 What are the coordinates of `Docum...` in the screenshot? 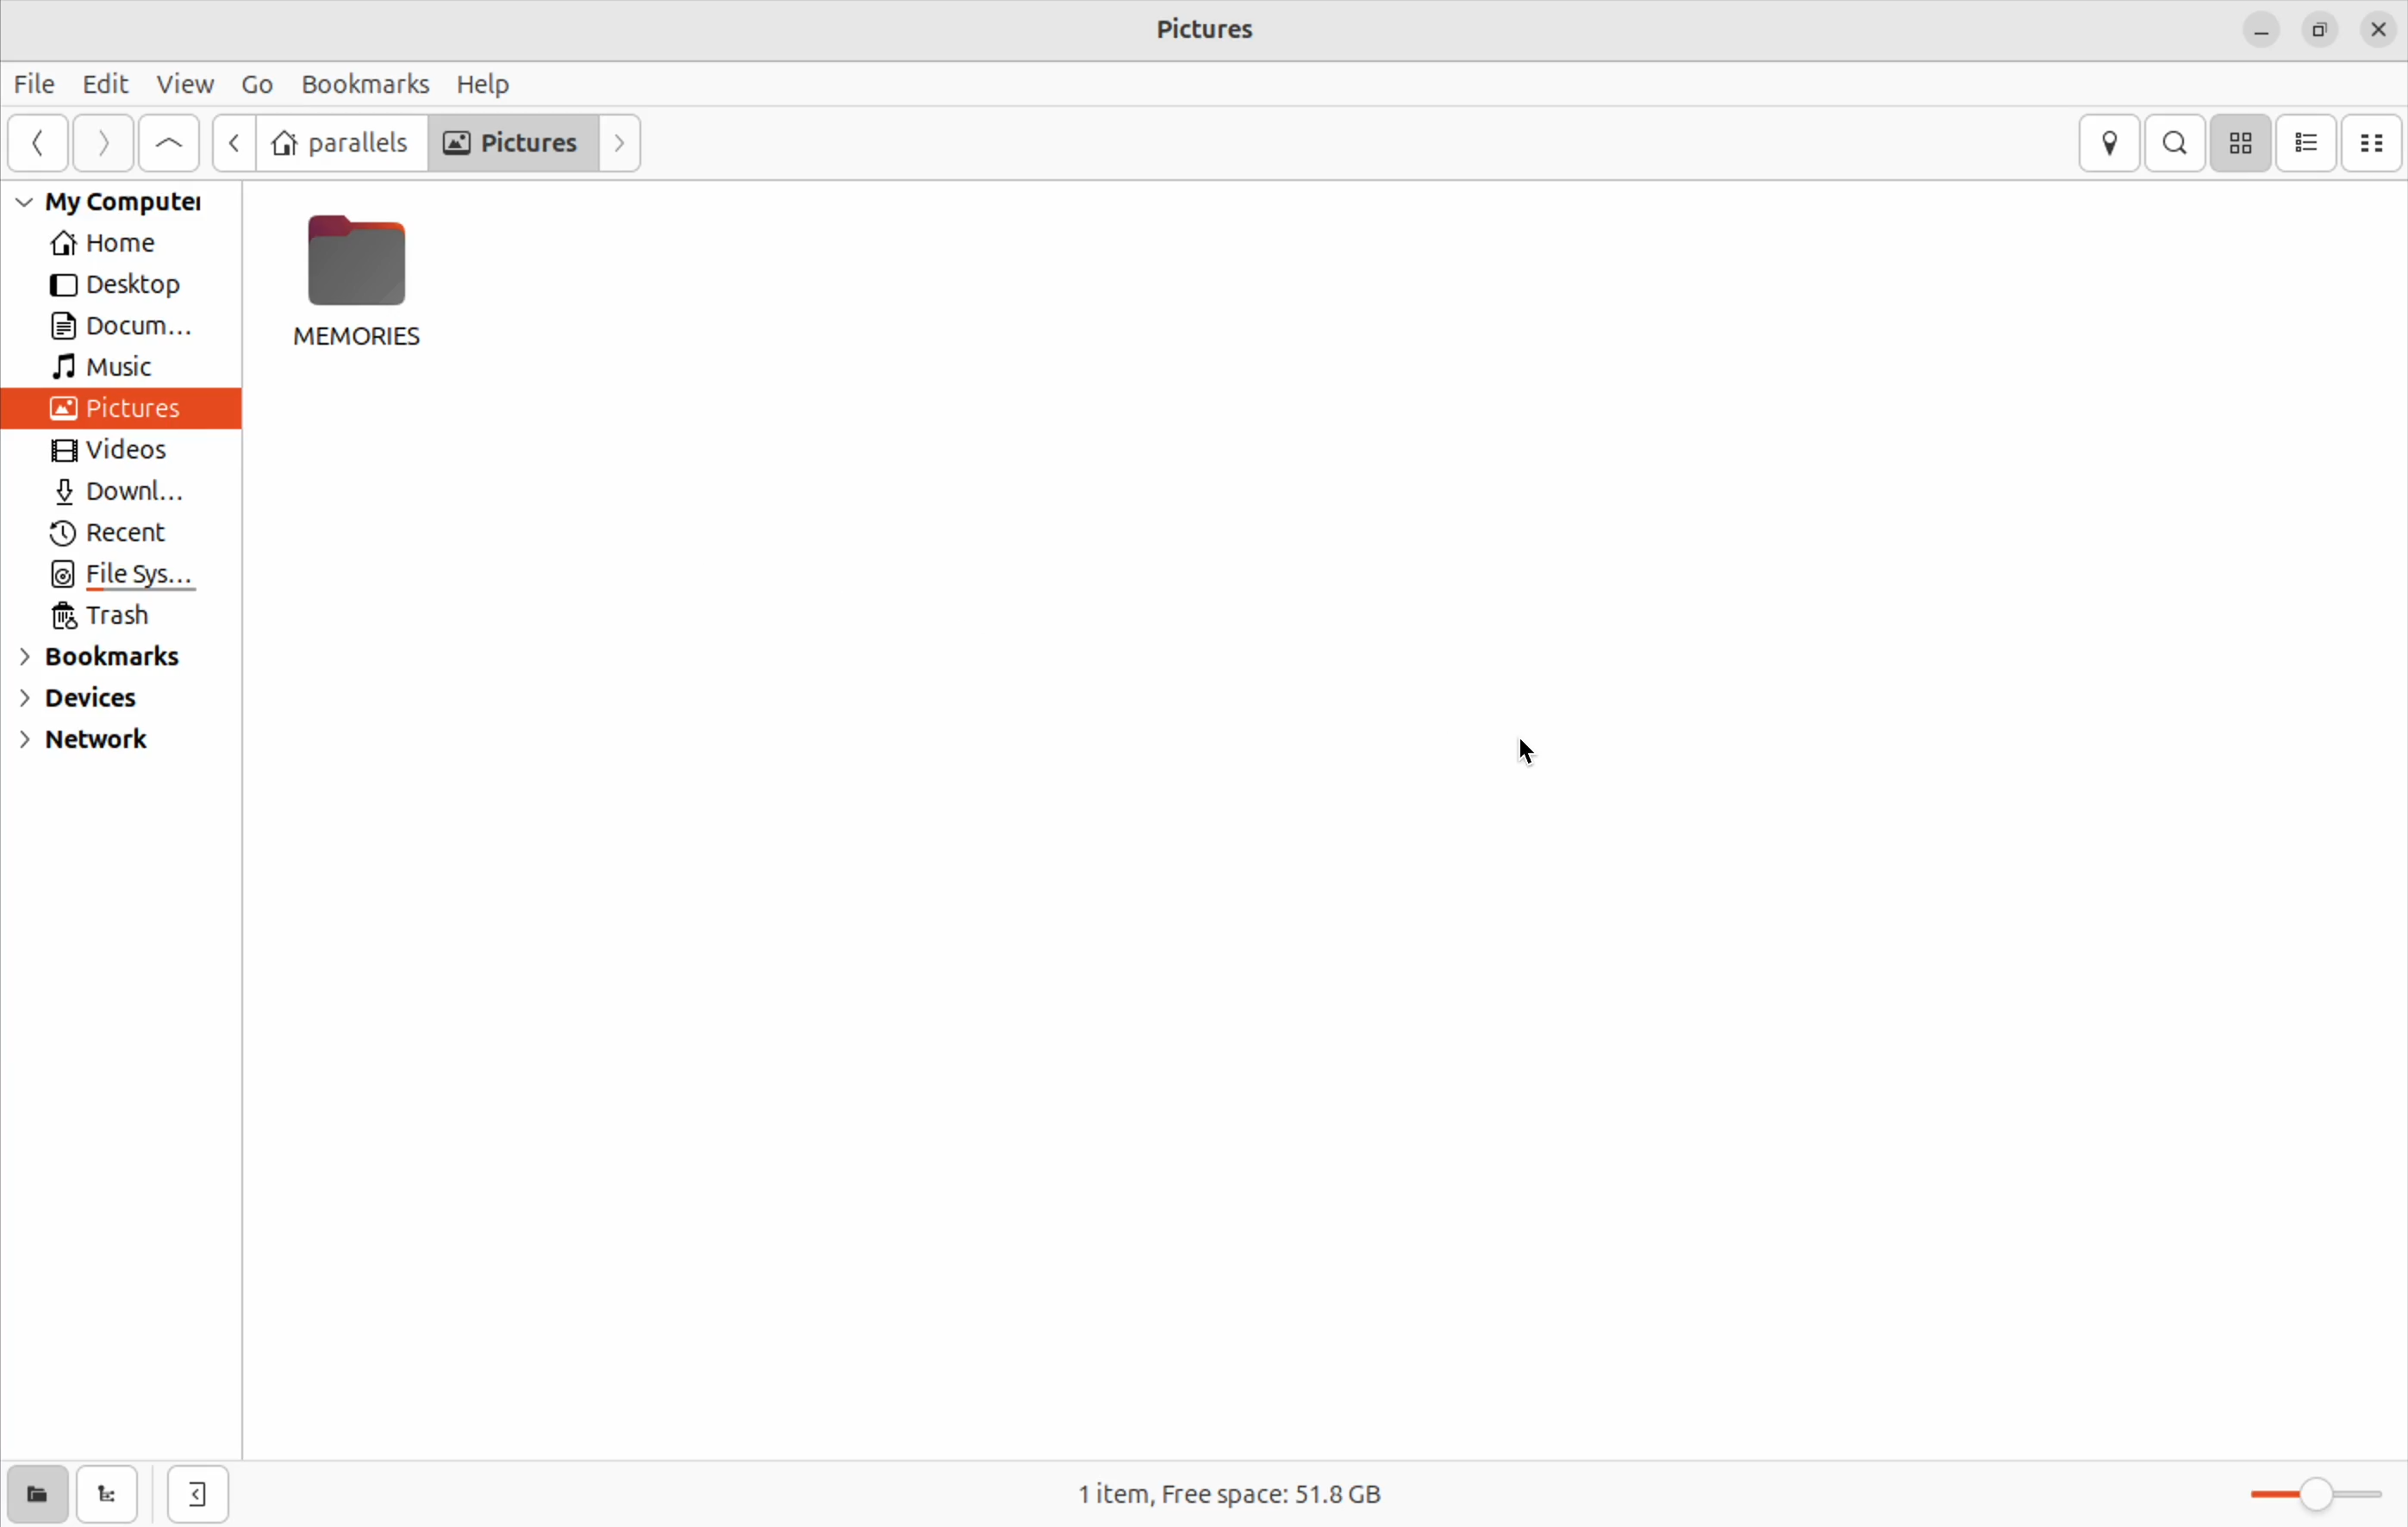 It's located at (125, 324).